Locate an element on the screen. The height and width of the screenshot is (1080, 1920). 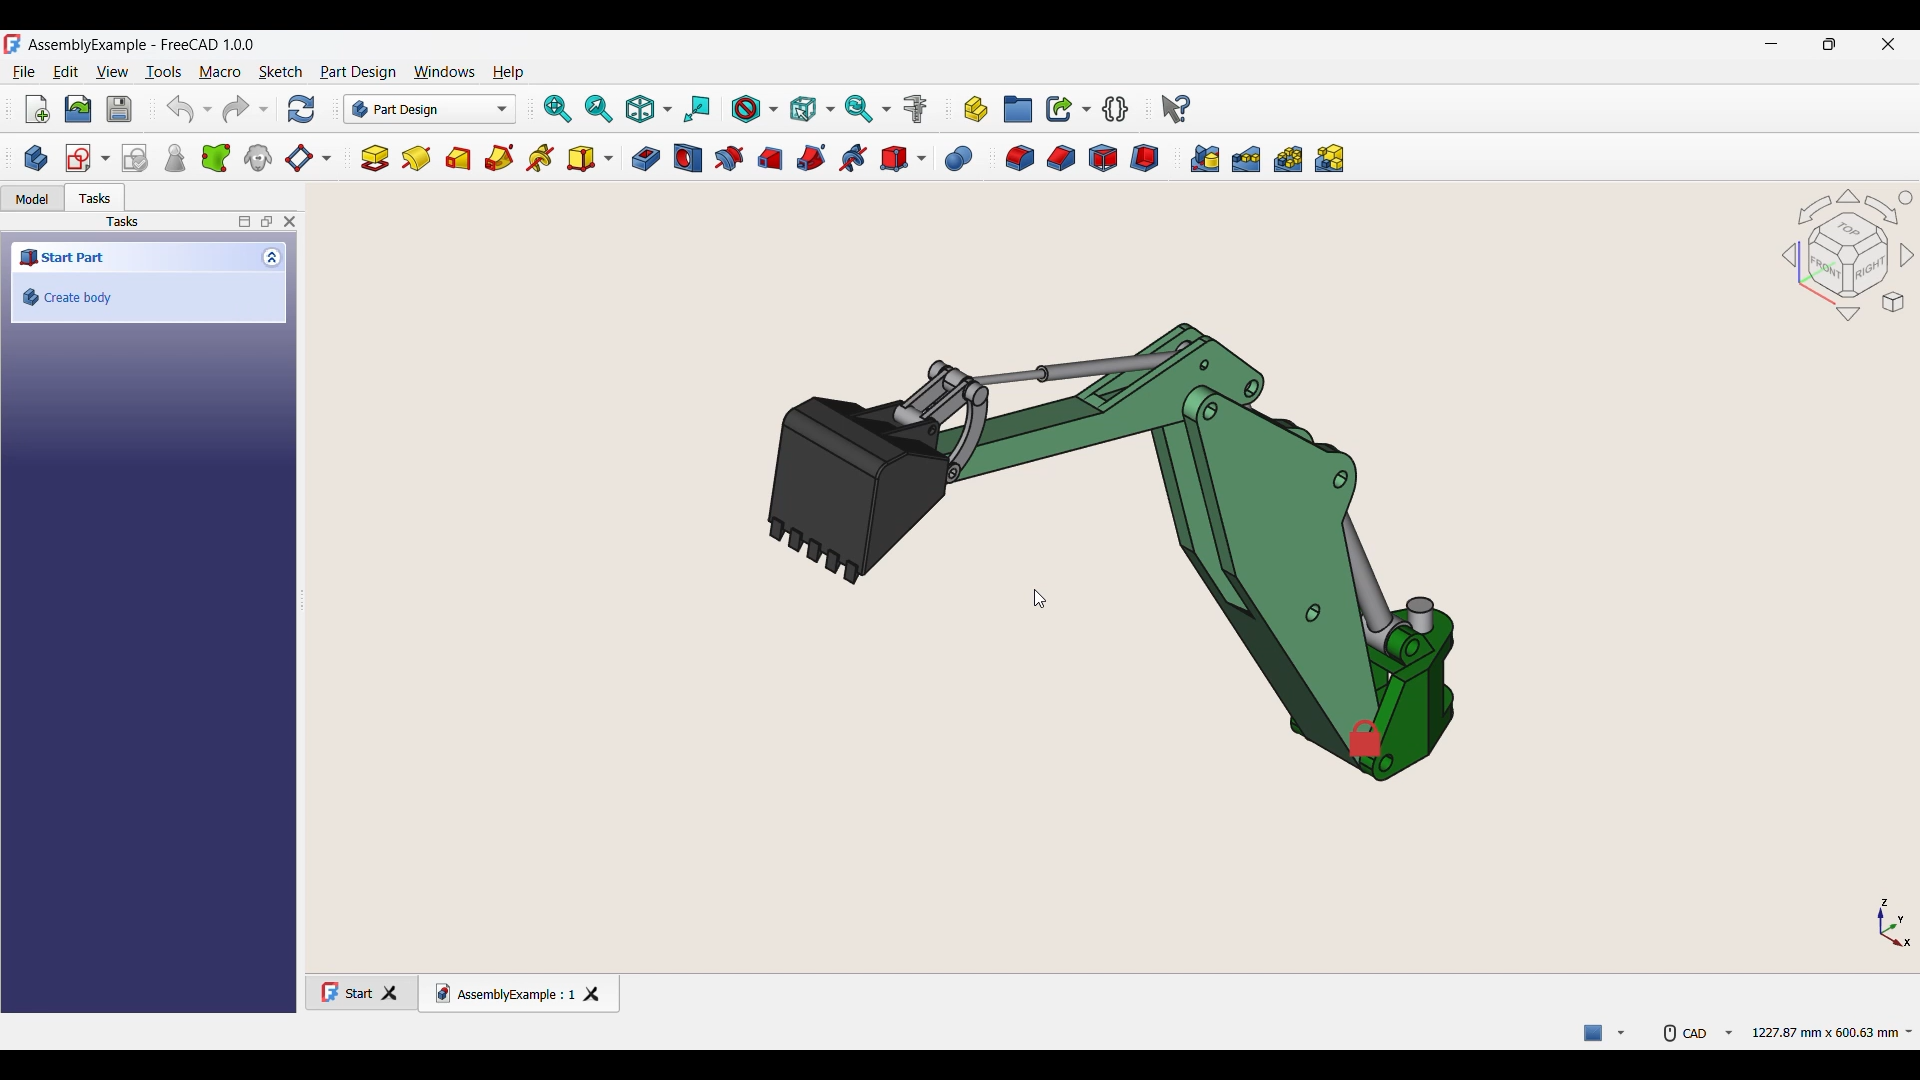
Software logo is located at coordinates (12, 43).